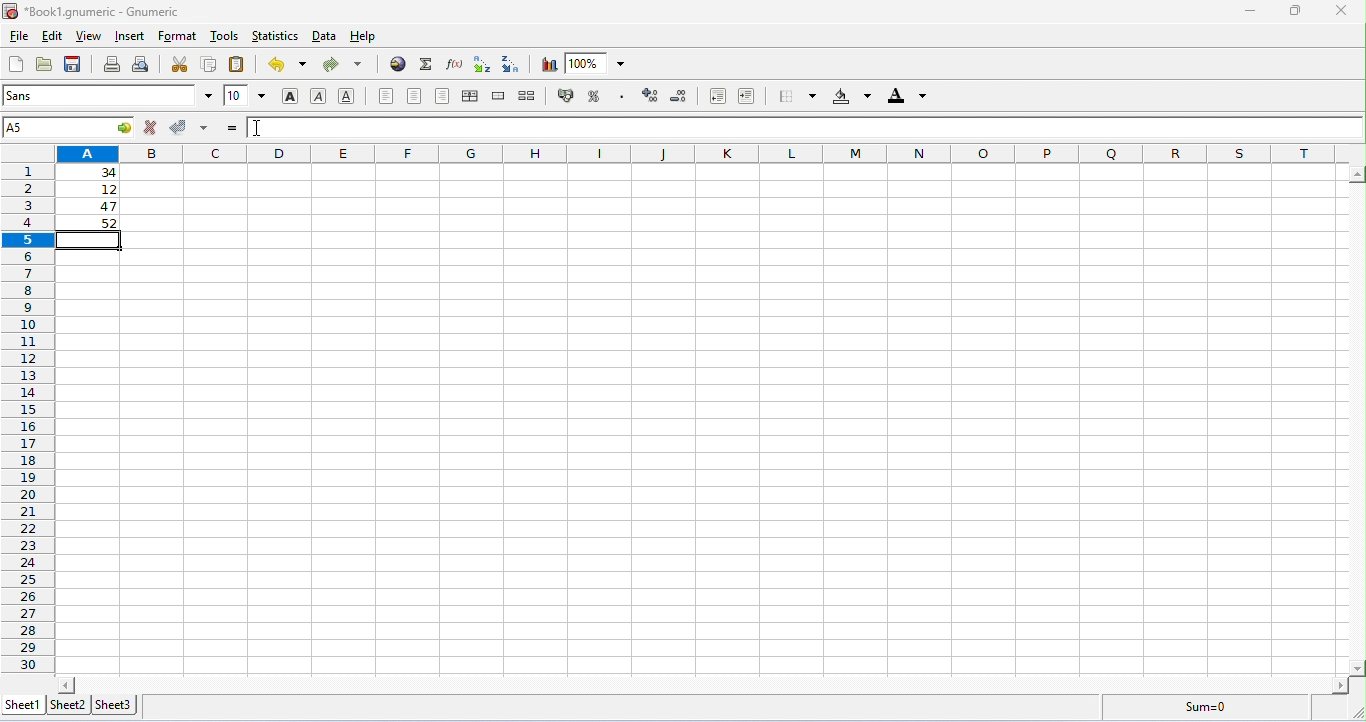 Image resolution: width=1366 pixels, height=722 pixels. What do you see at coordinates (274, 36) in the screenshot?
I see `statistics` at bounding box center [274, 36].